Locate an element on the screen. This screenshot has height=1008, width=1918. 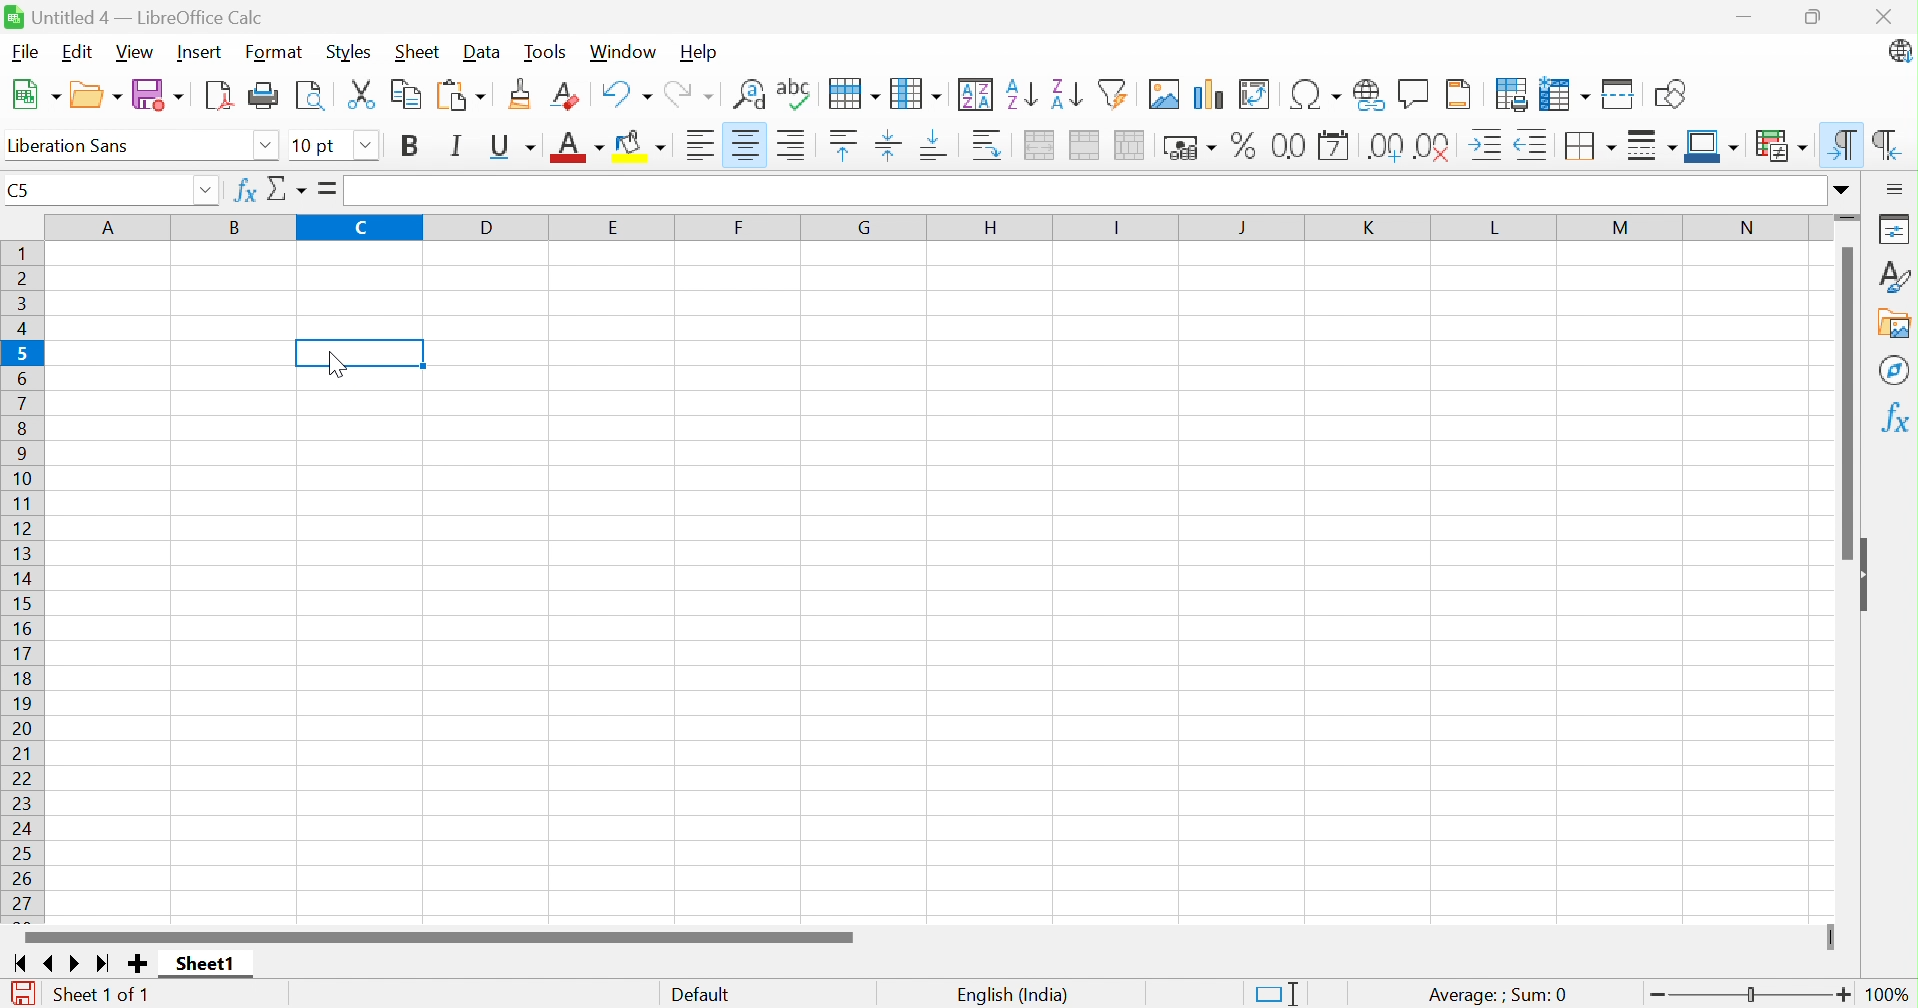
Insert Chart is located at coordinates (1207, 92).